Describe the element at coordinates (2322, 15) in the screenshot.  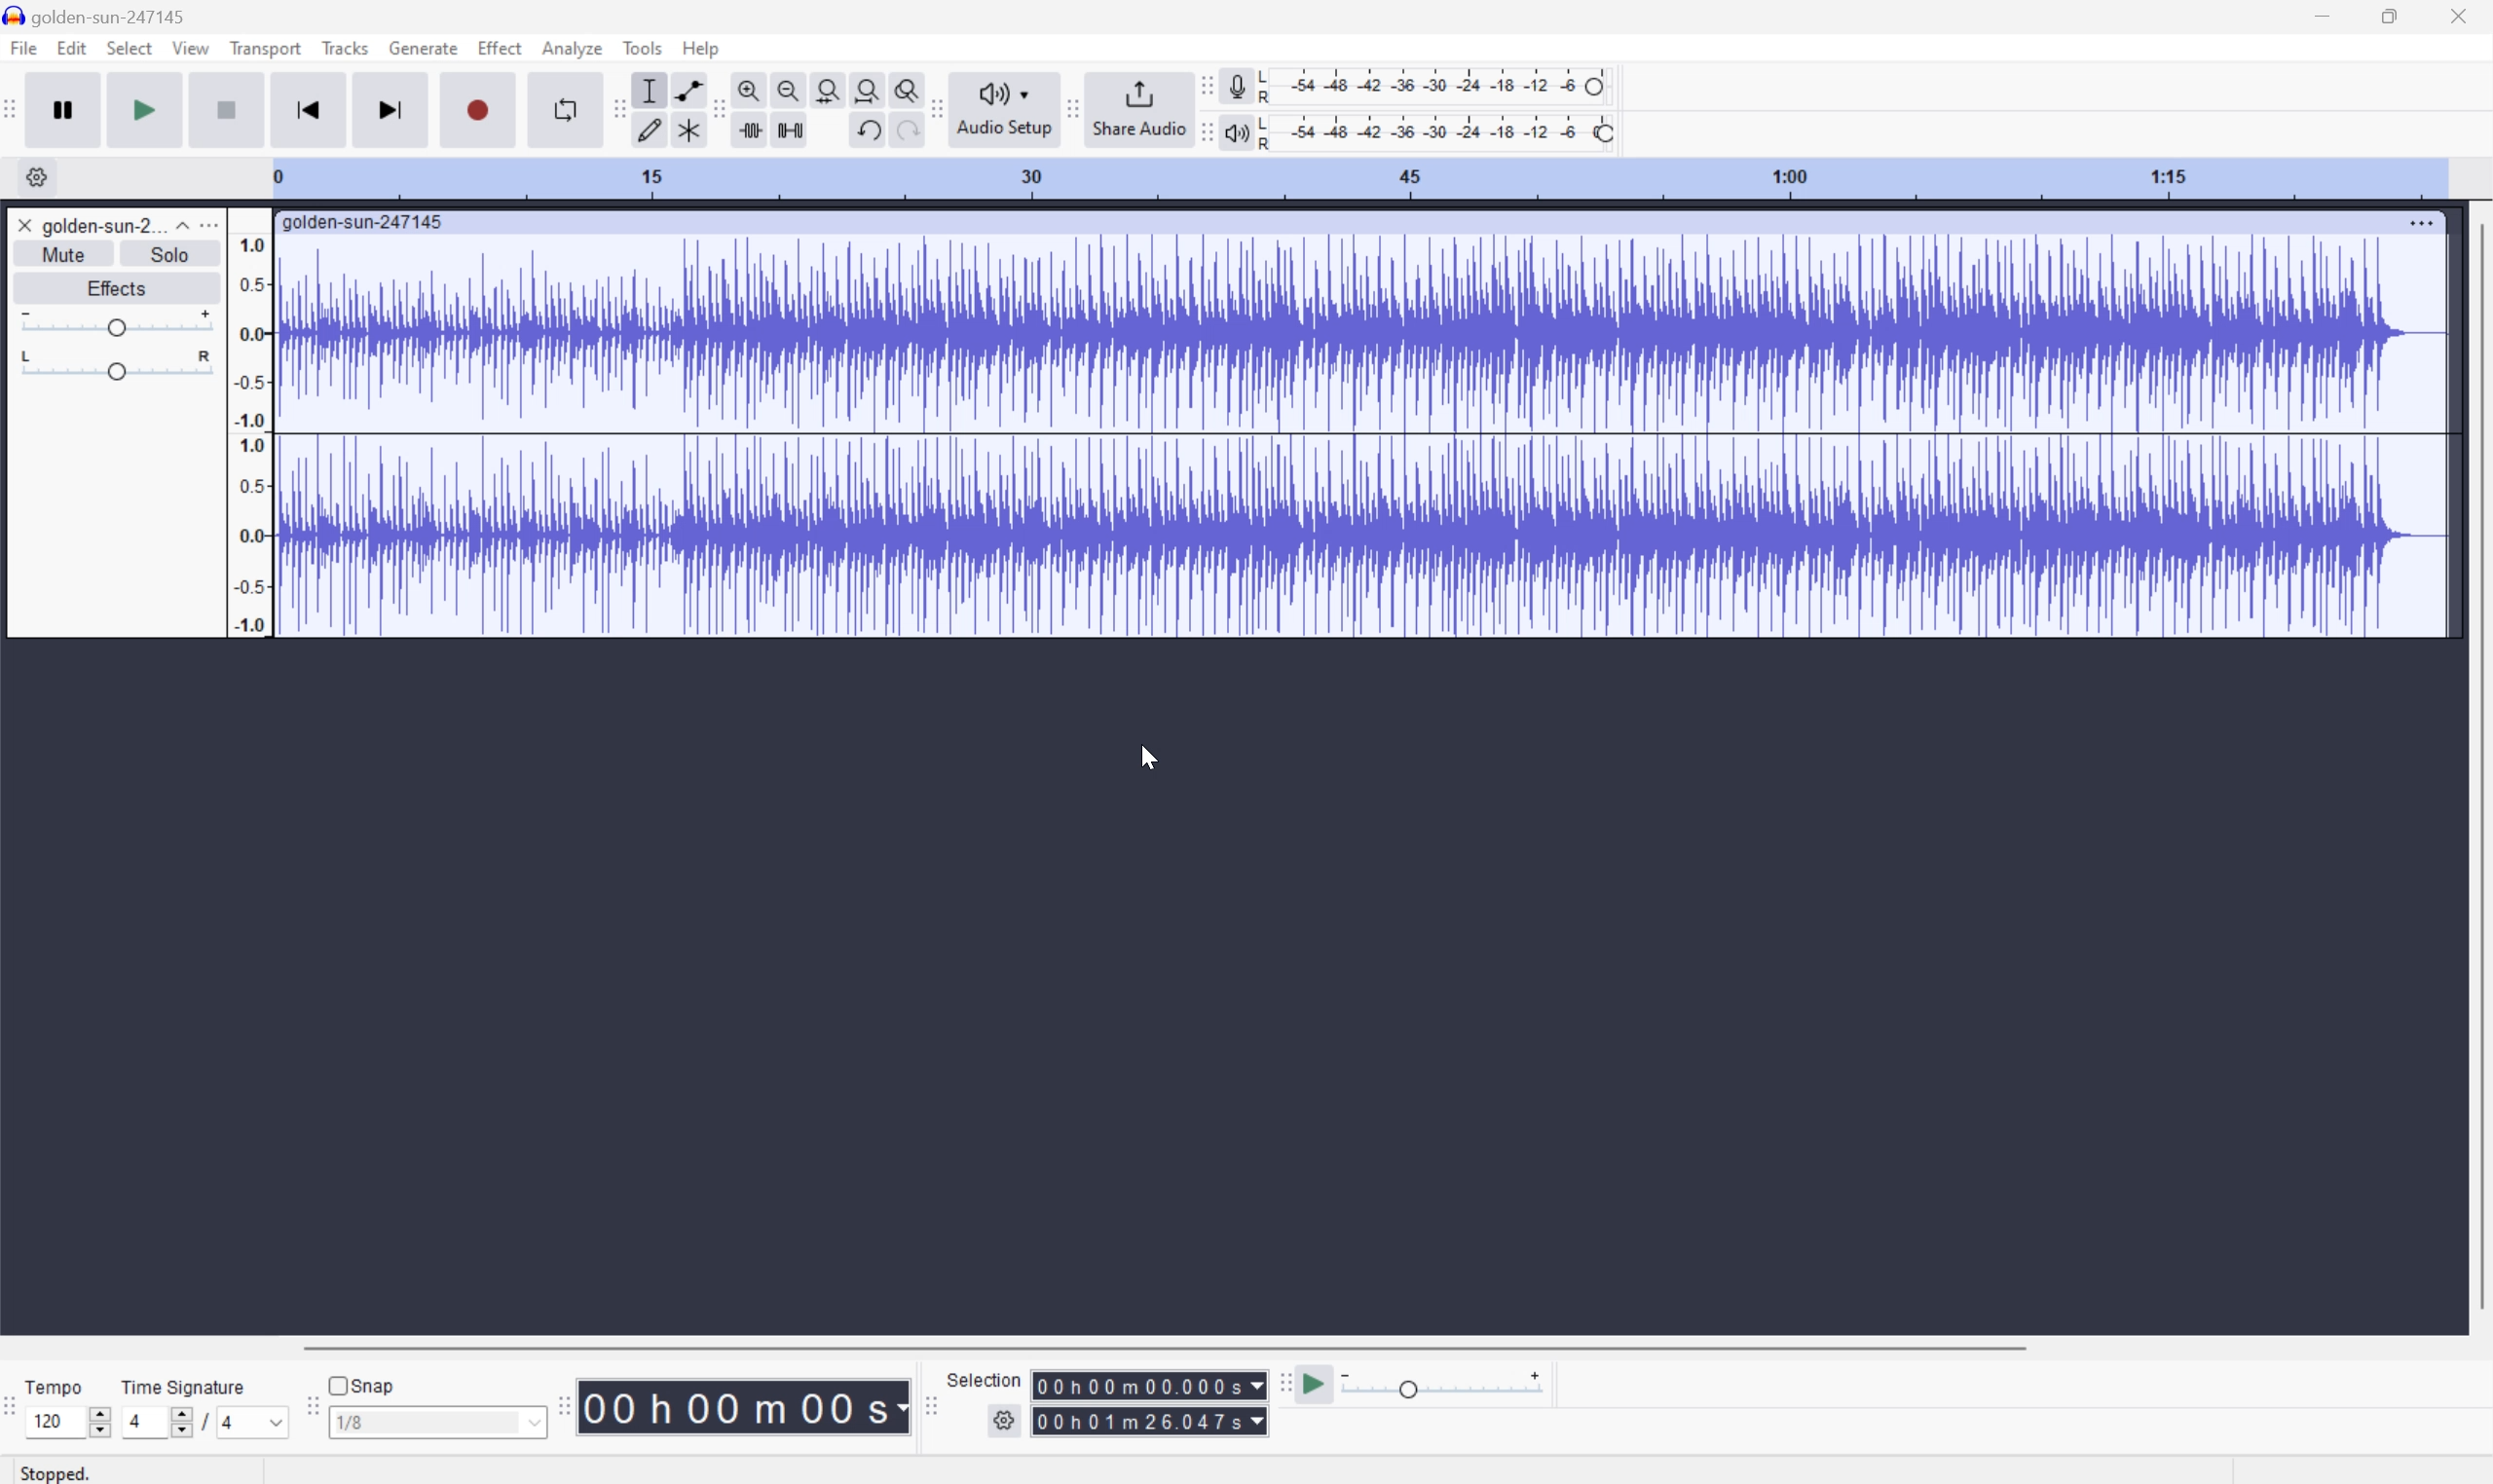
I see `Minimize` at that location.